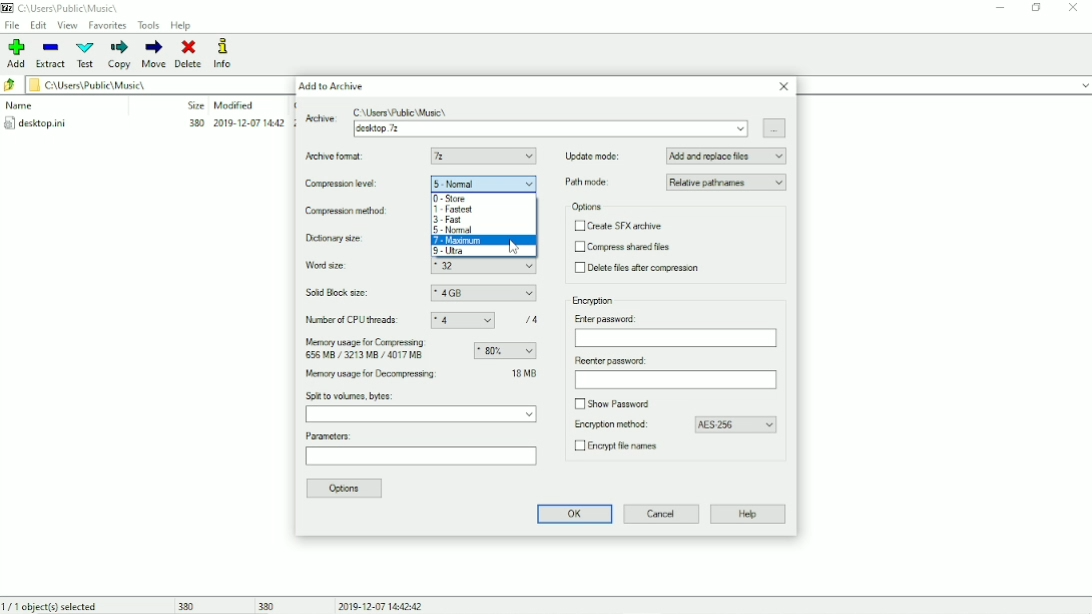 The image size is (1092, 614). I want to click on File location, so click(70, 8).